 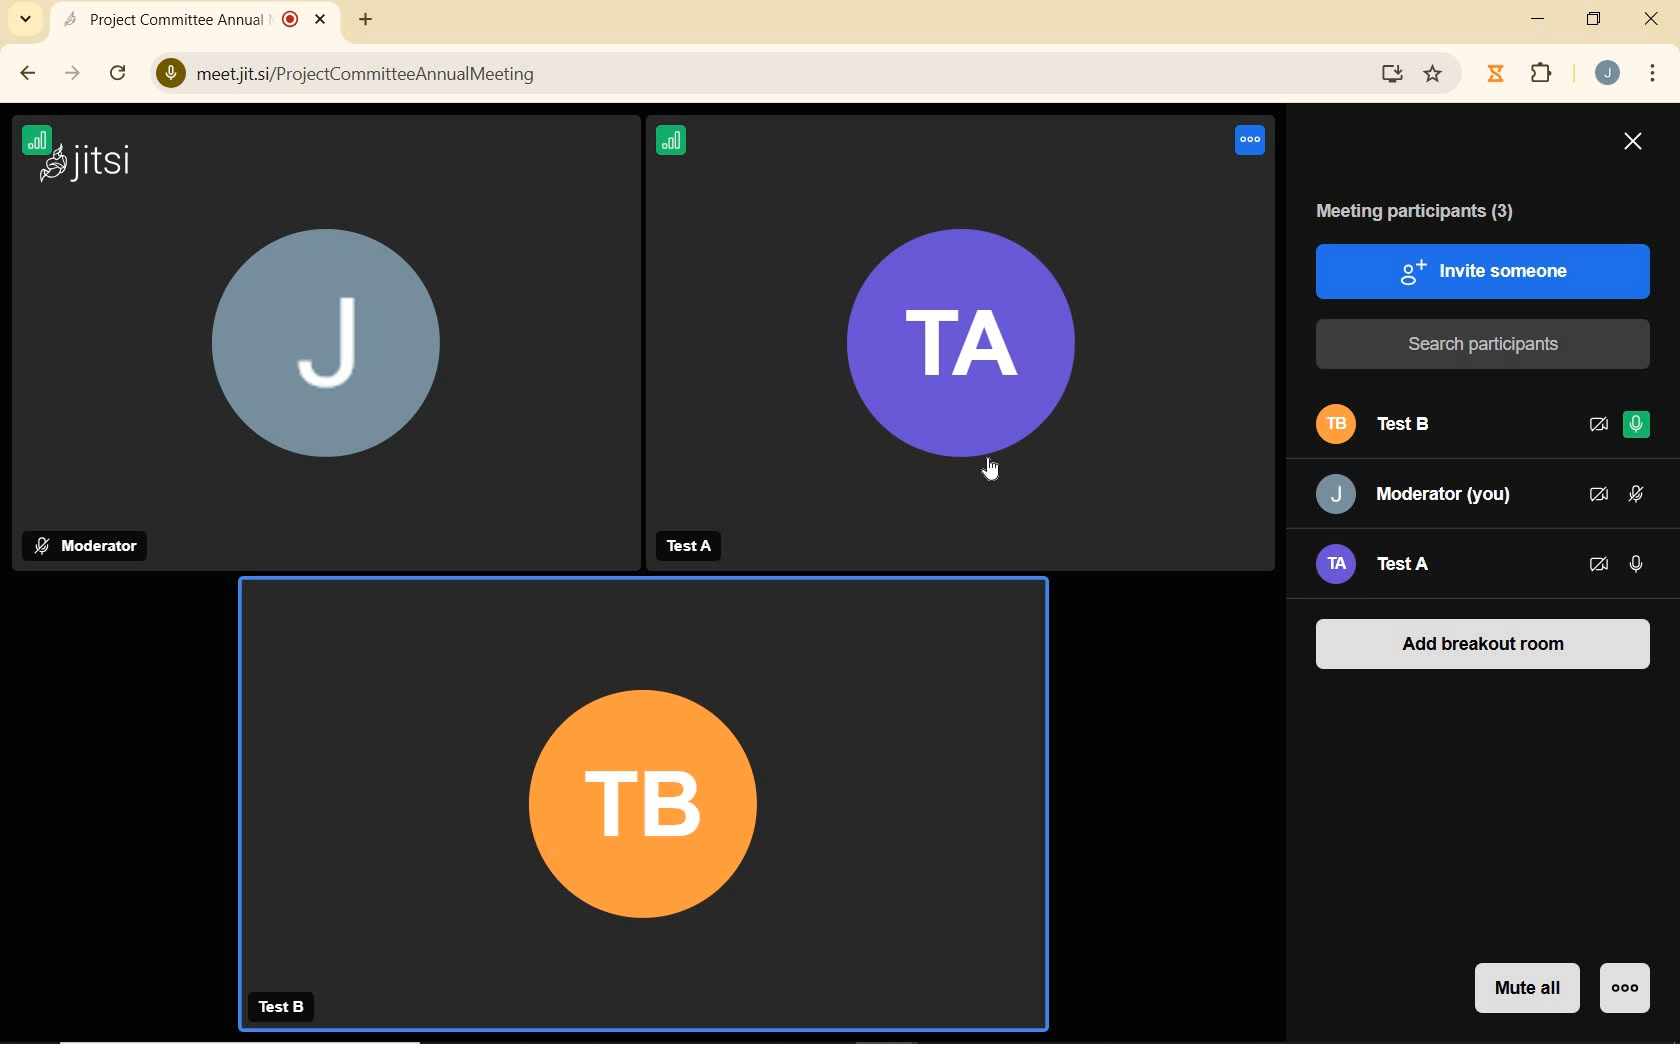 I want to click on MICROPHONE, so click(x=1638, y=494).